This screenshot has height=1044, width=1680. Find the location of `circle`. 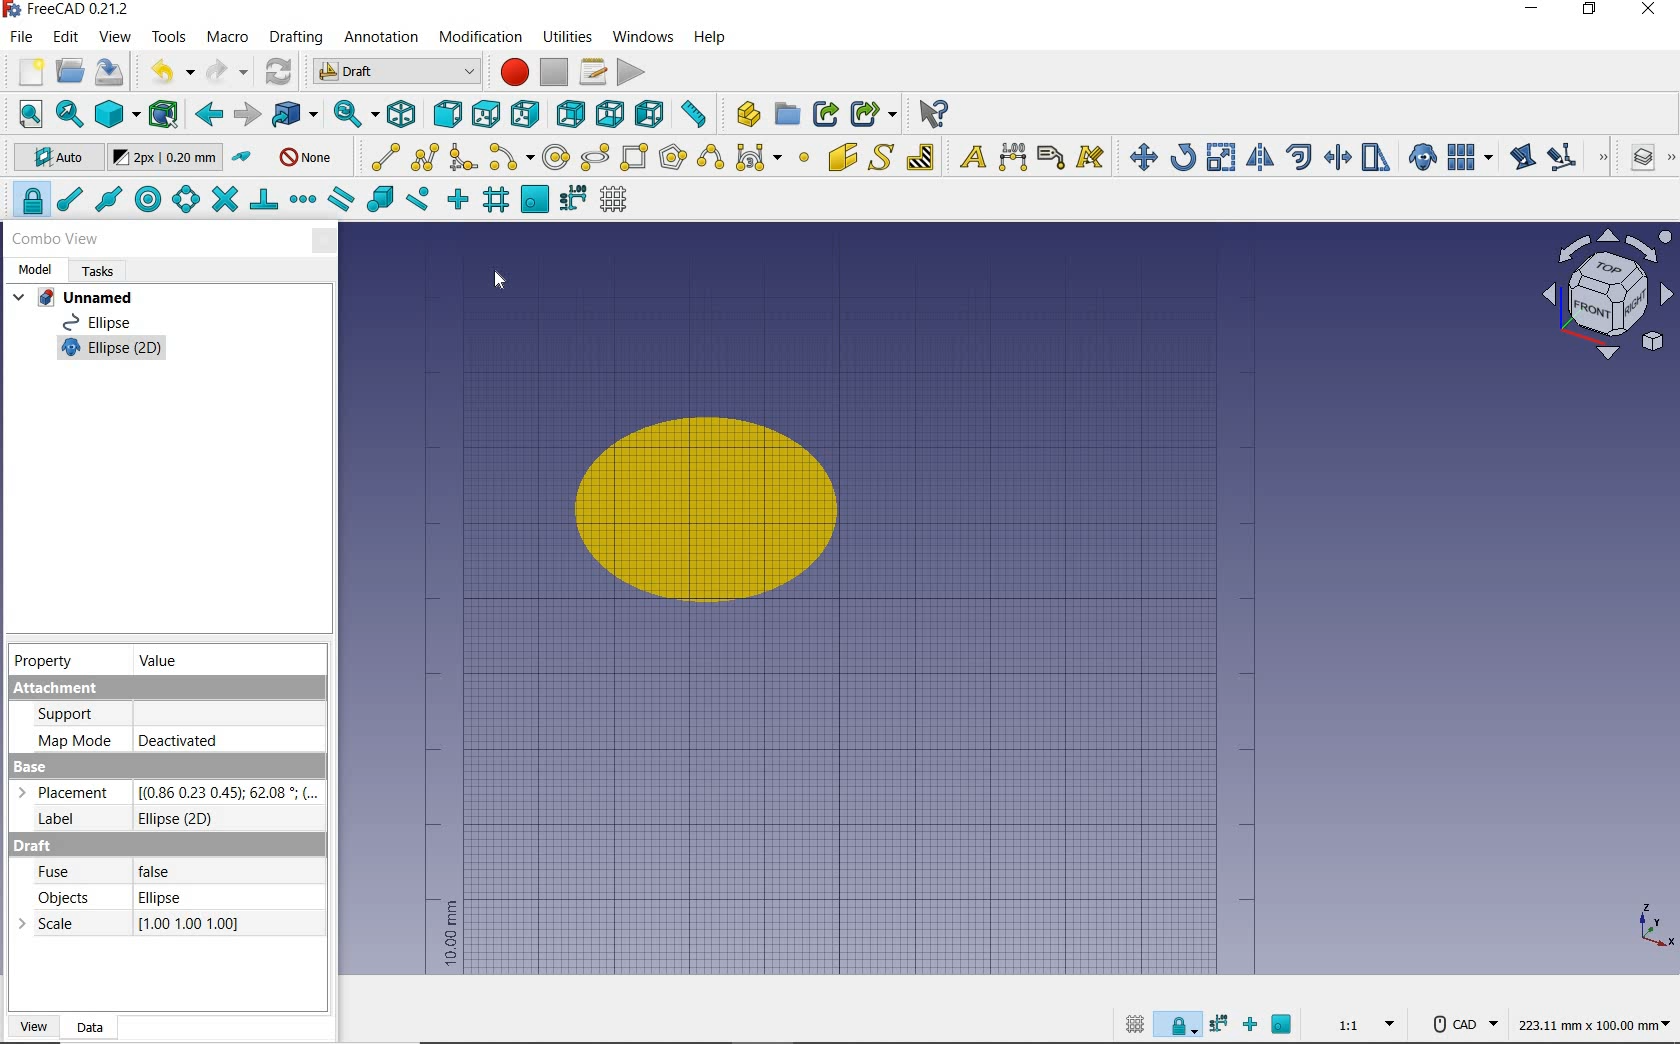

circle is located at coordinates (555, 159).